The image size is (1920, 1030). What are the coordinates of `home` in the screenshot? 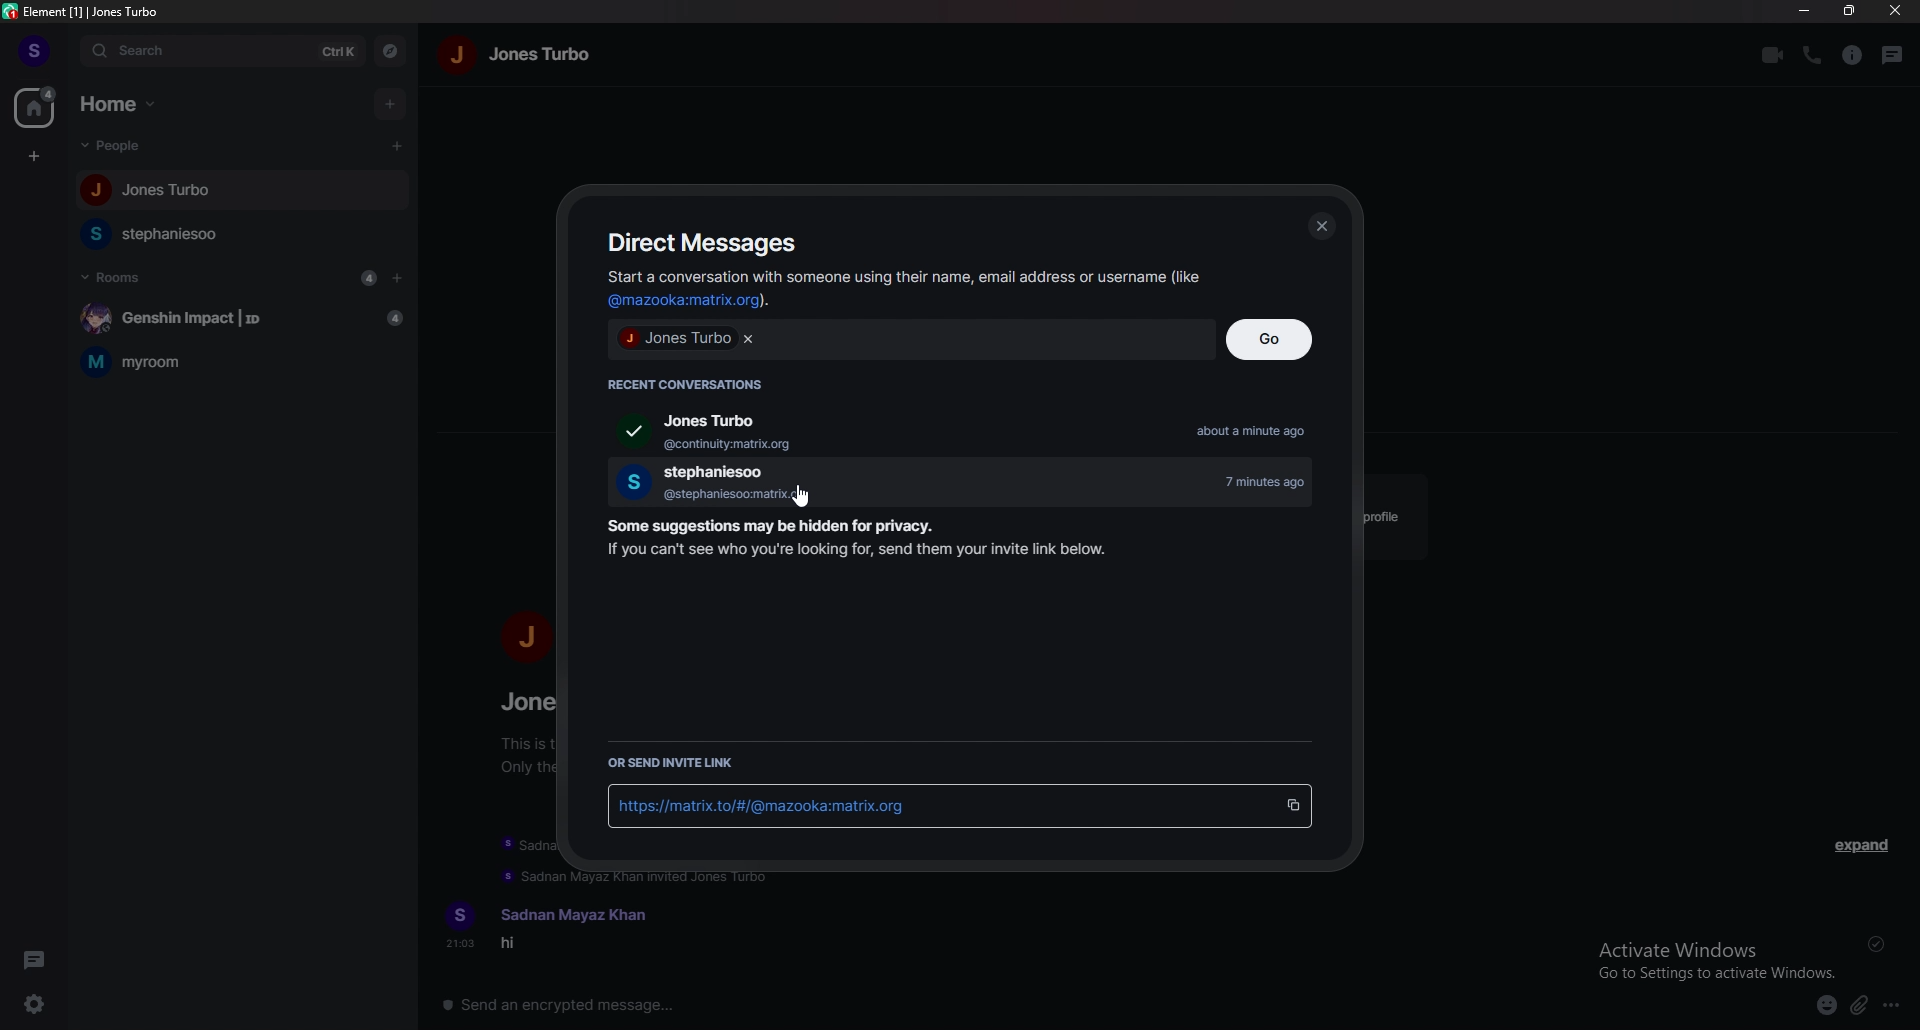 It's located at (35, 107).